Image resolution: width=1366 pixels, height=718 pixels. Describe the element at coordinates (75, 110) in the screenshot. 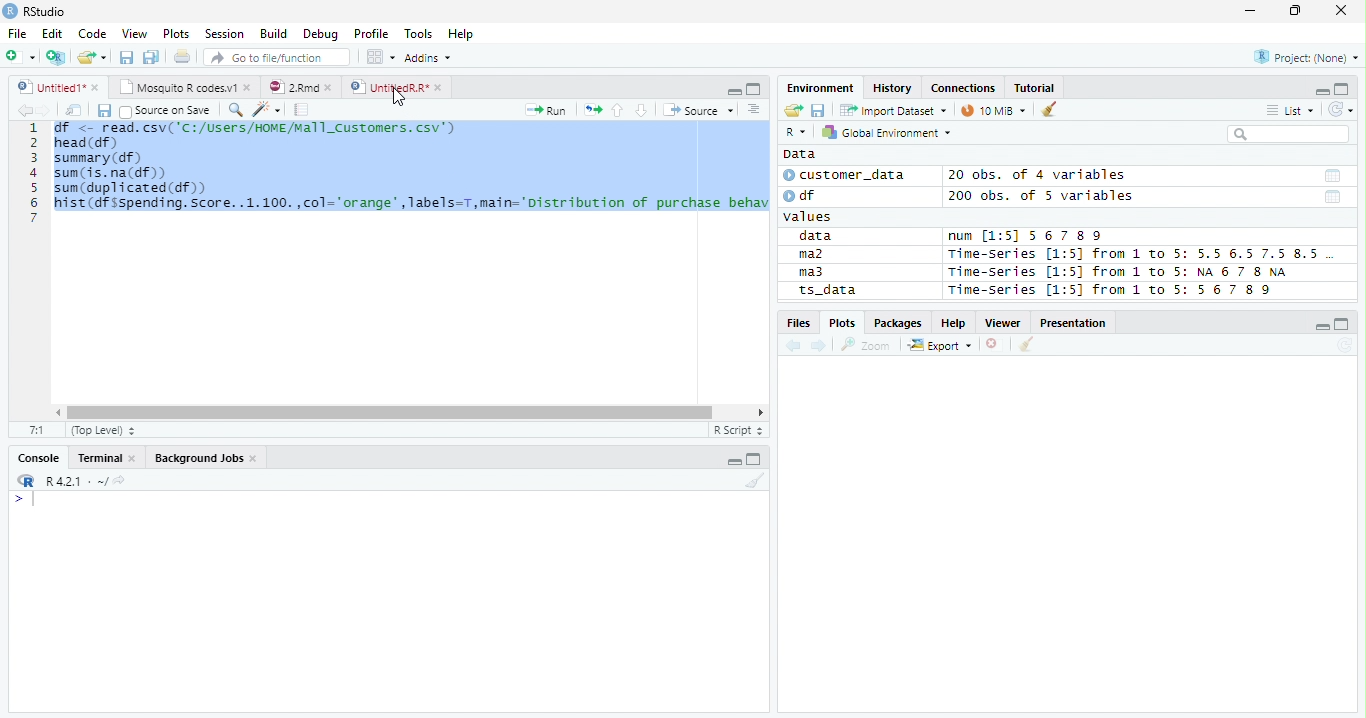

I see `Show in new window` at that location.